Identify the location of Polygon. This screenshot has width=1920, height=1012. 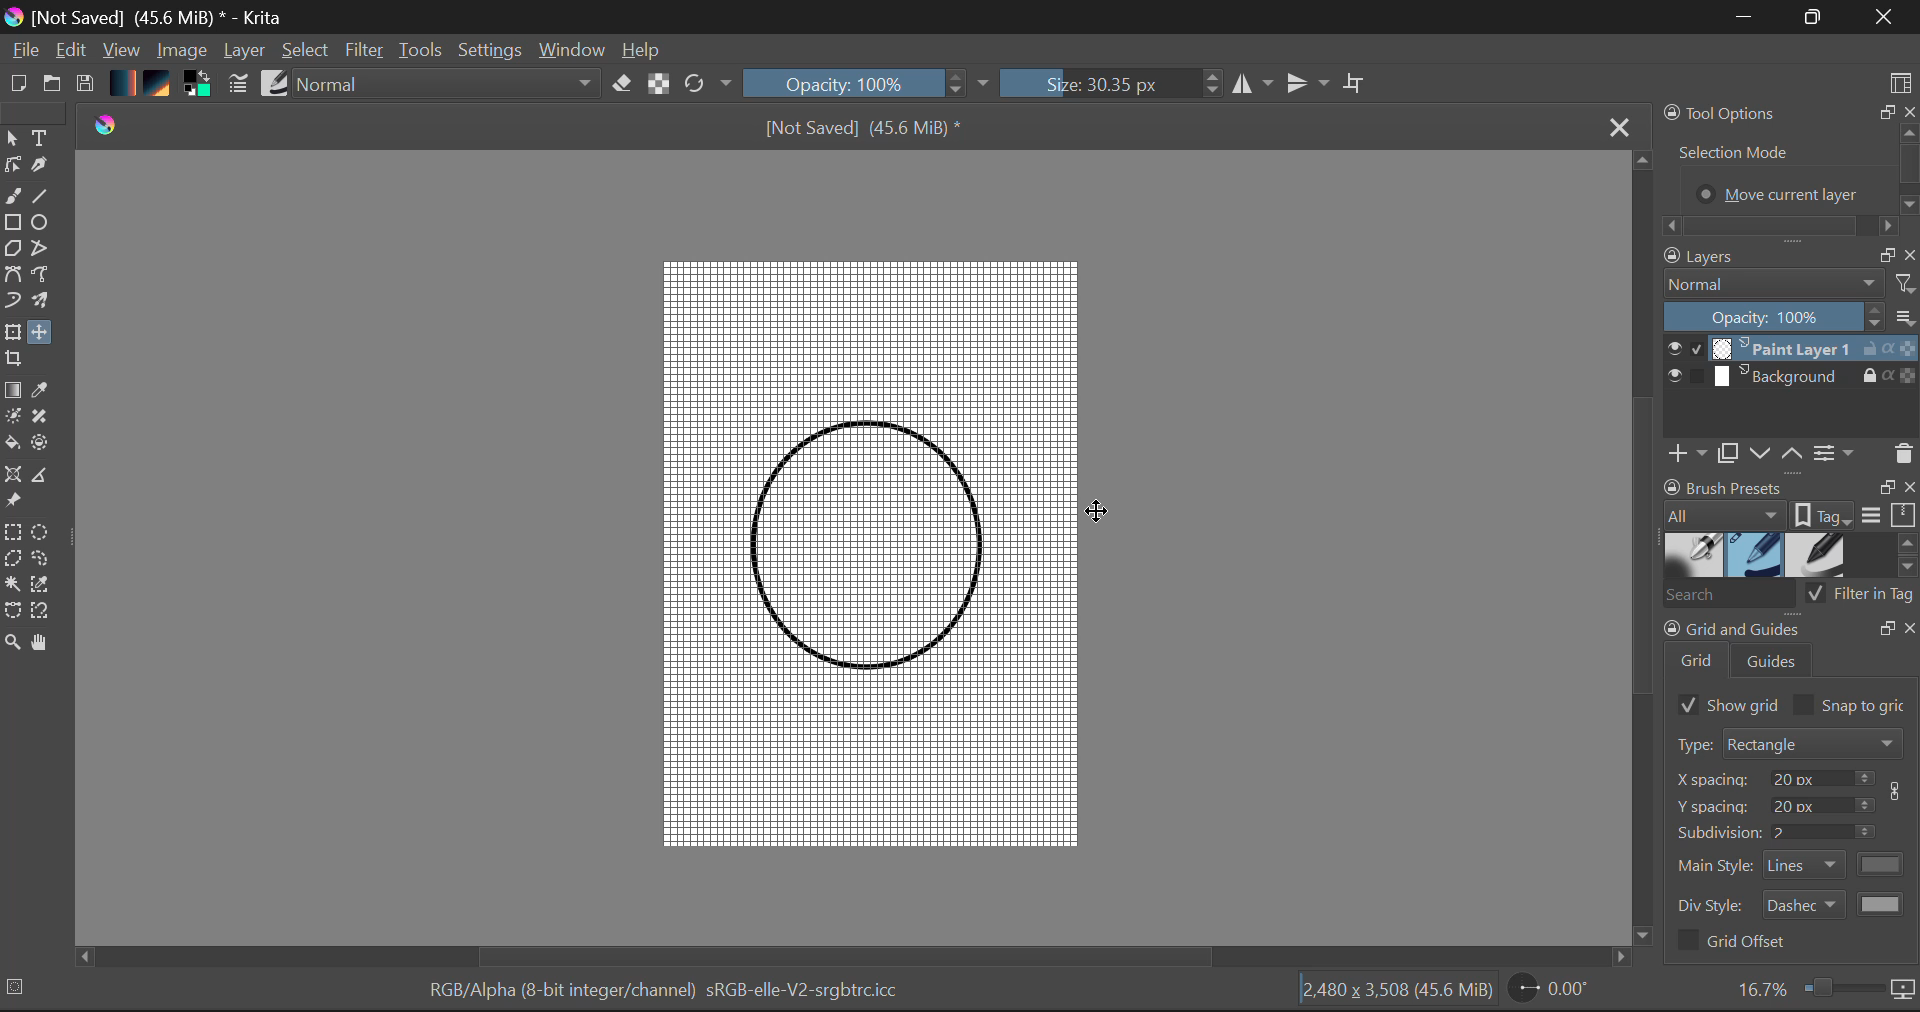
(12, 250).